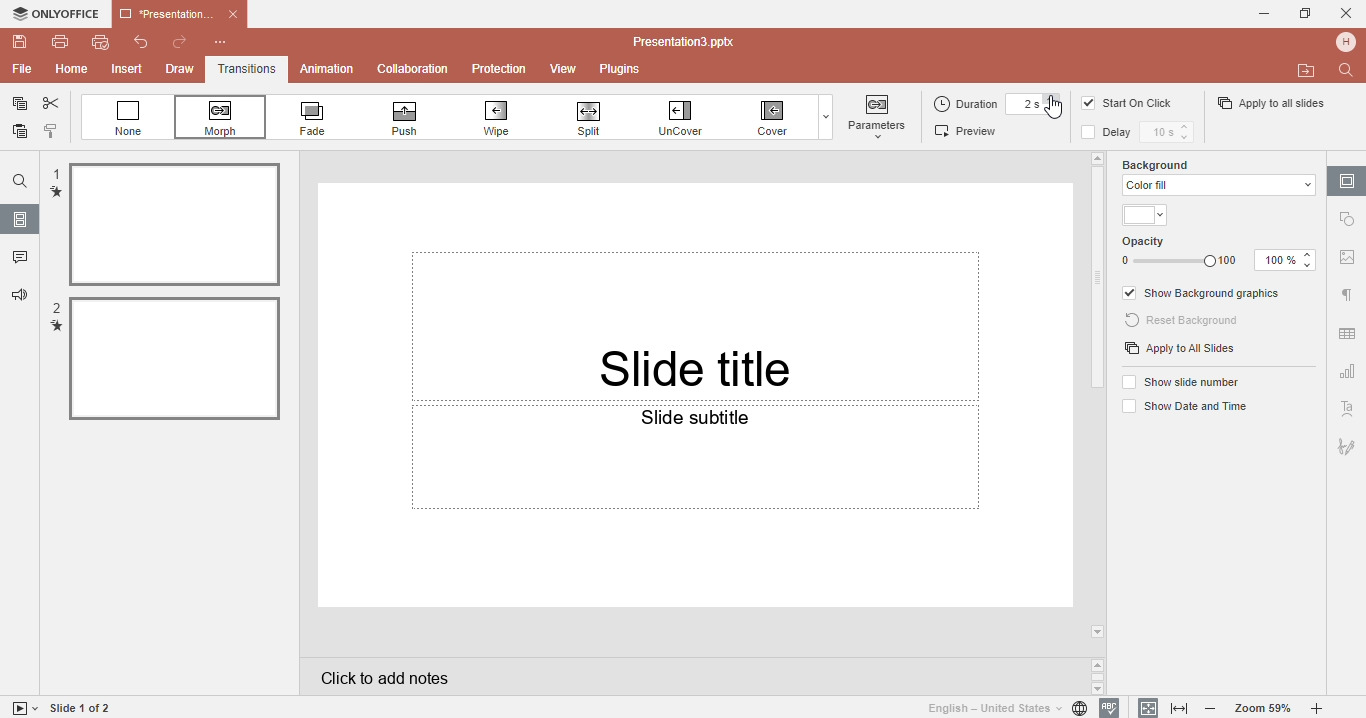 The width and height of the screenshot is (1366, 718). What do you see at coordinates (1306, 12) in the screenshot?
I see `Maximize` at bounding box center [1306, 12].